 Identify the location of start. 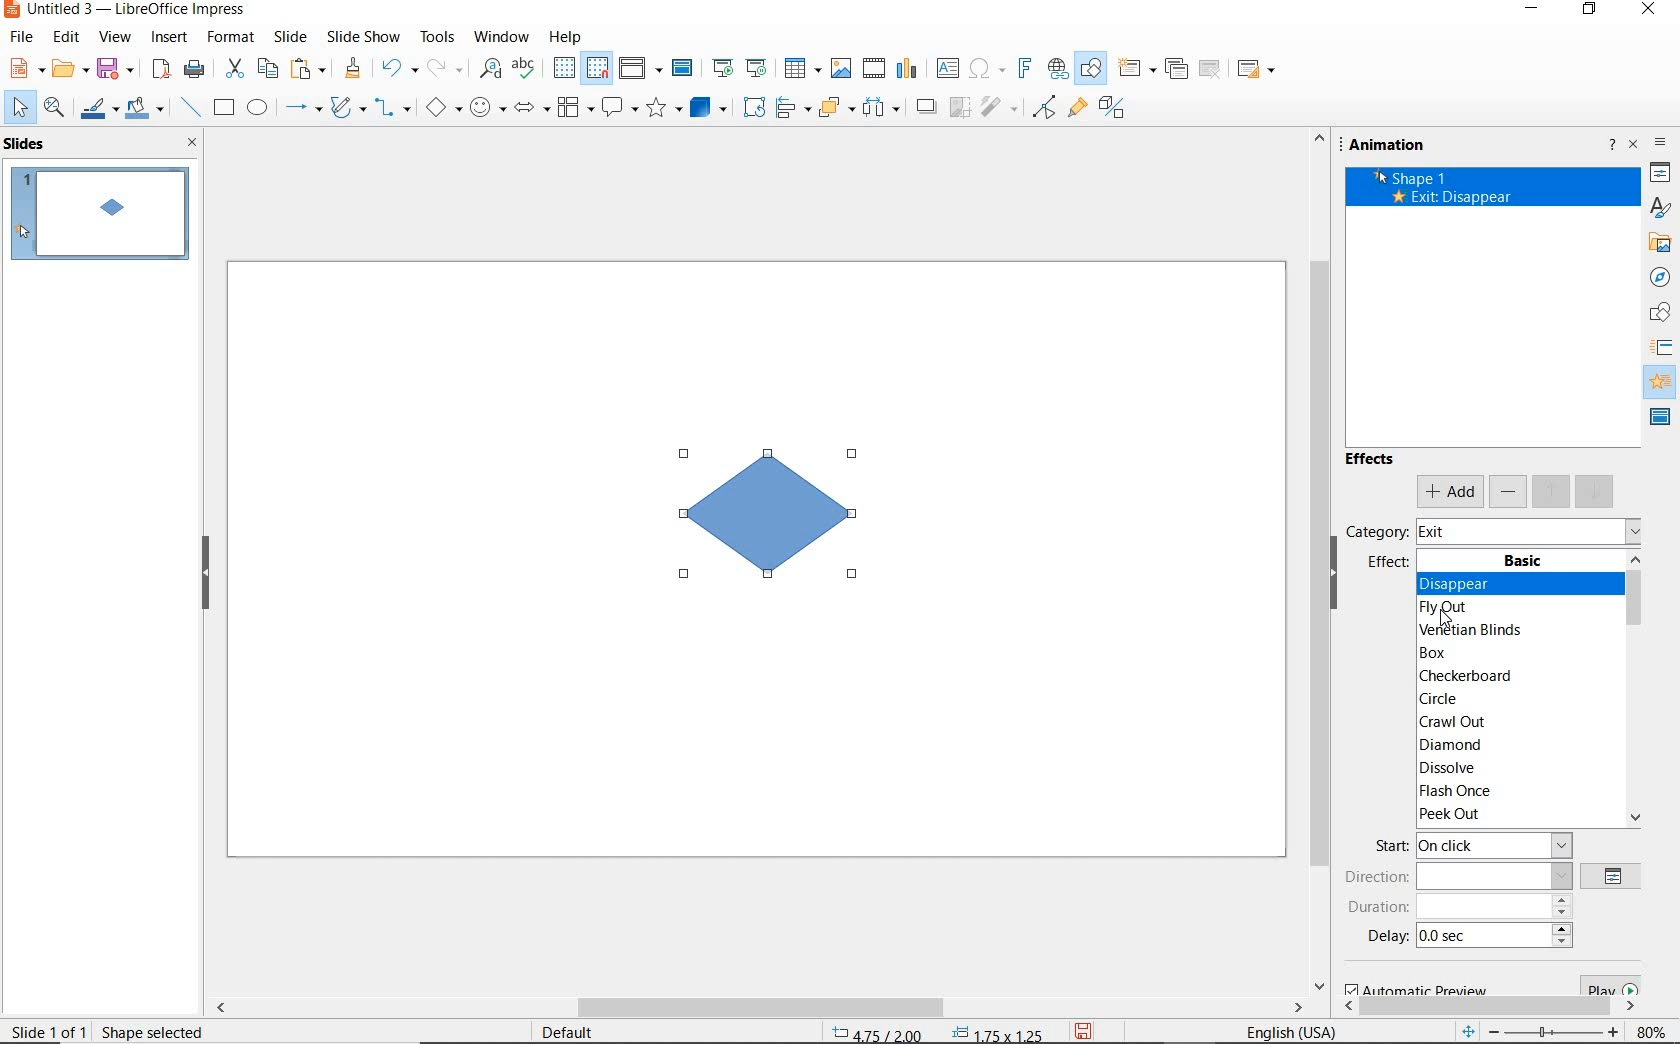
(1472, 846).